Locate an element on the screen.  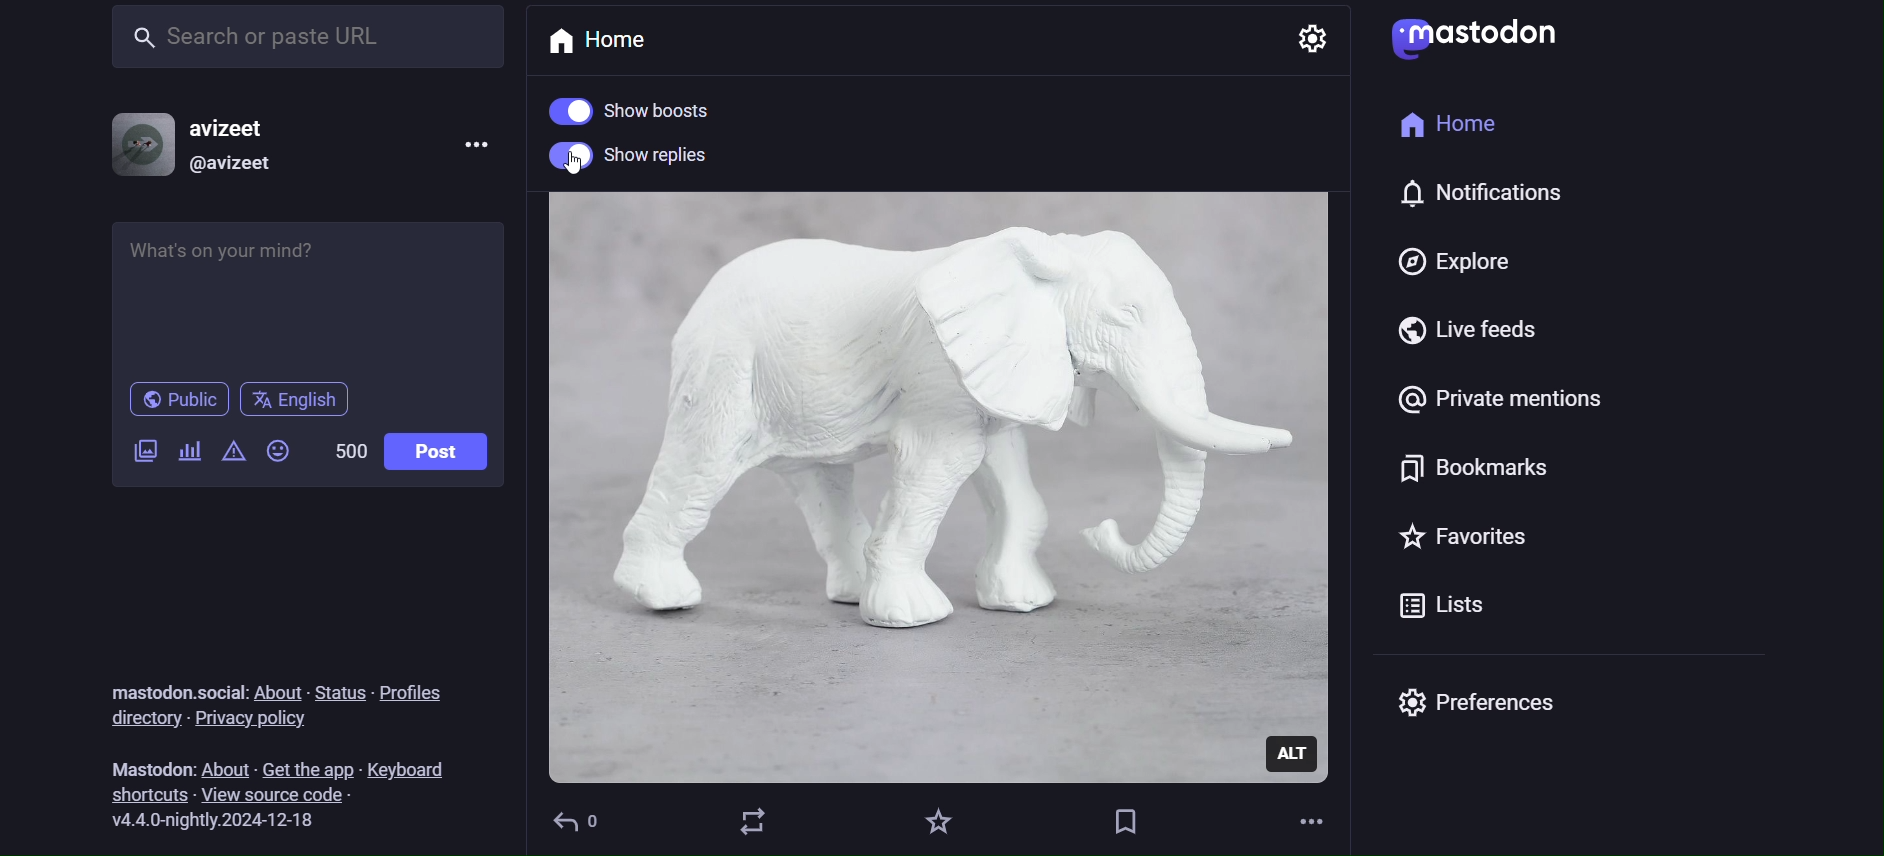
menu is located at coordinates (469, 150).